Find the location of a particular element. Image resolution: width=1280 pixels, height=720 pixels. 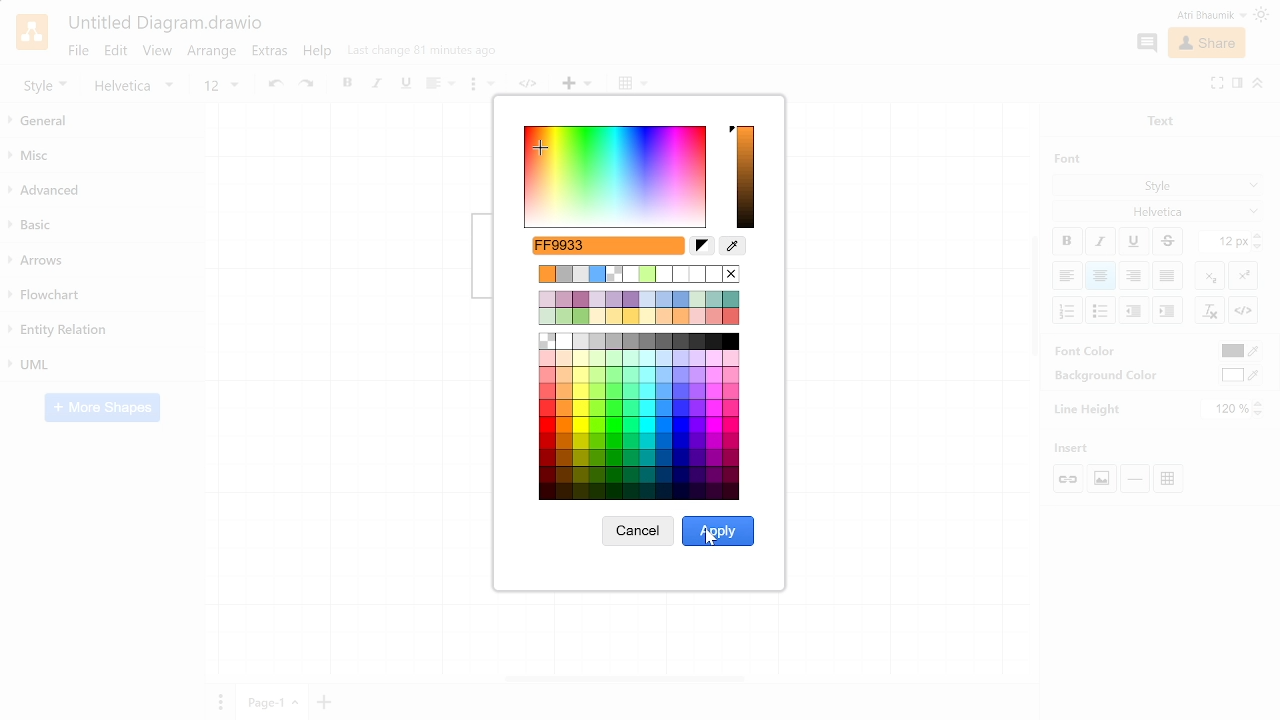

Advanced is located at coordinates (102, 191).